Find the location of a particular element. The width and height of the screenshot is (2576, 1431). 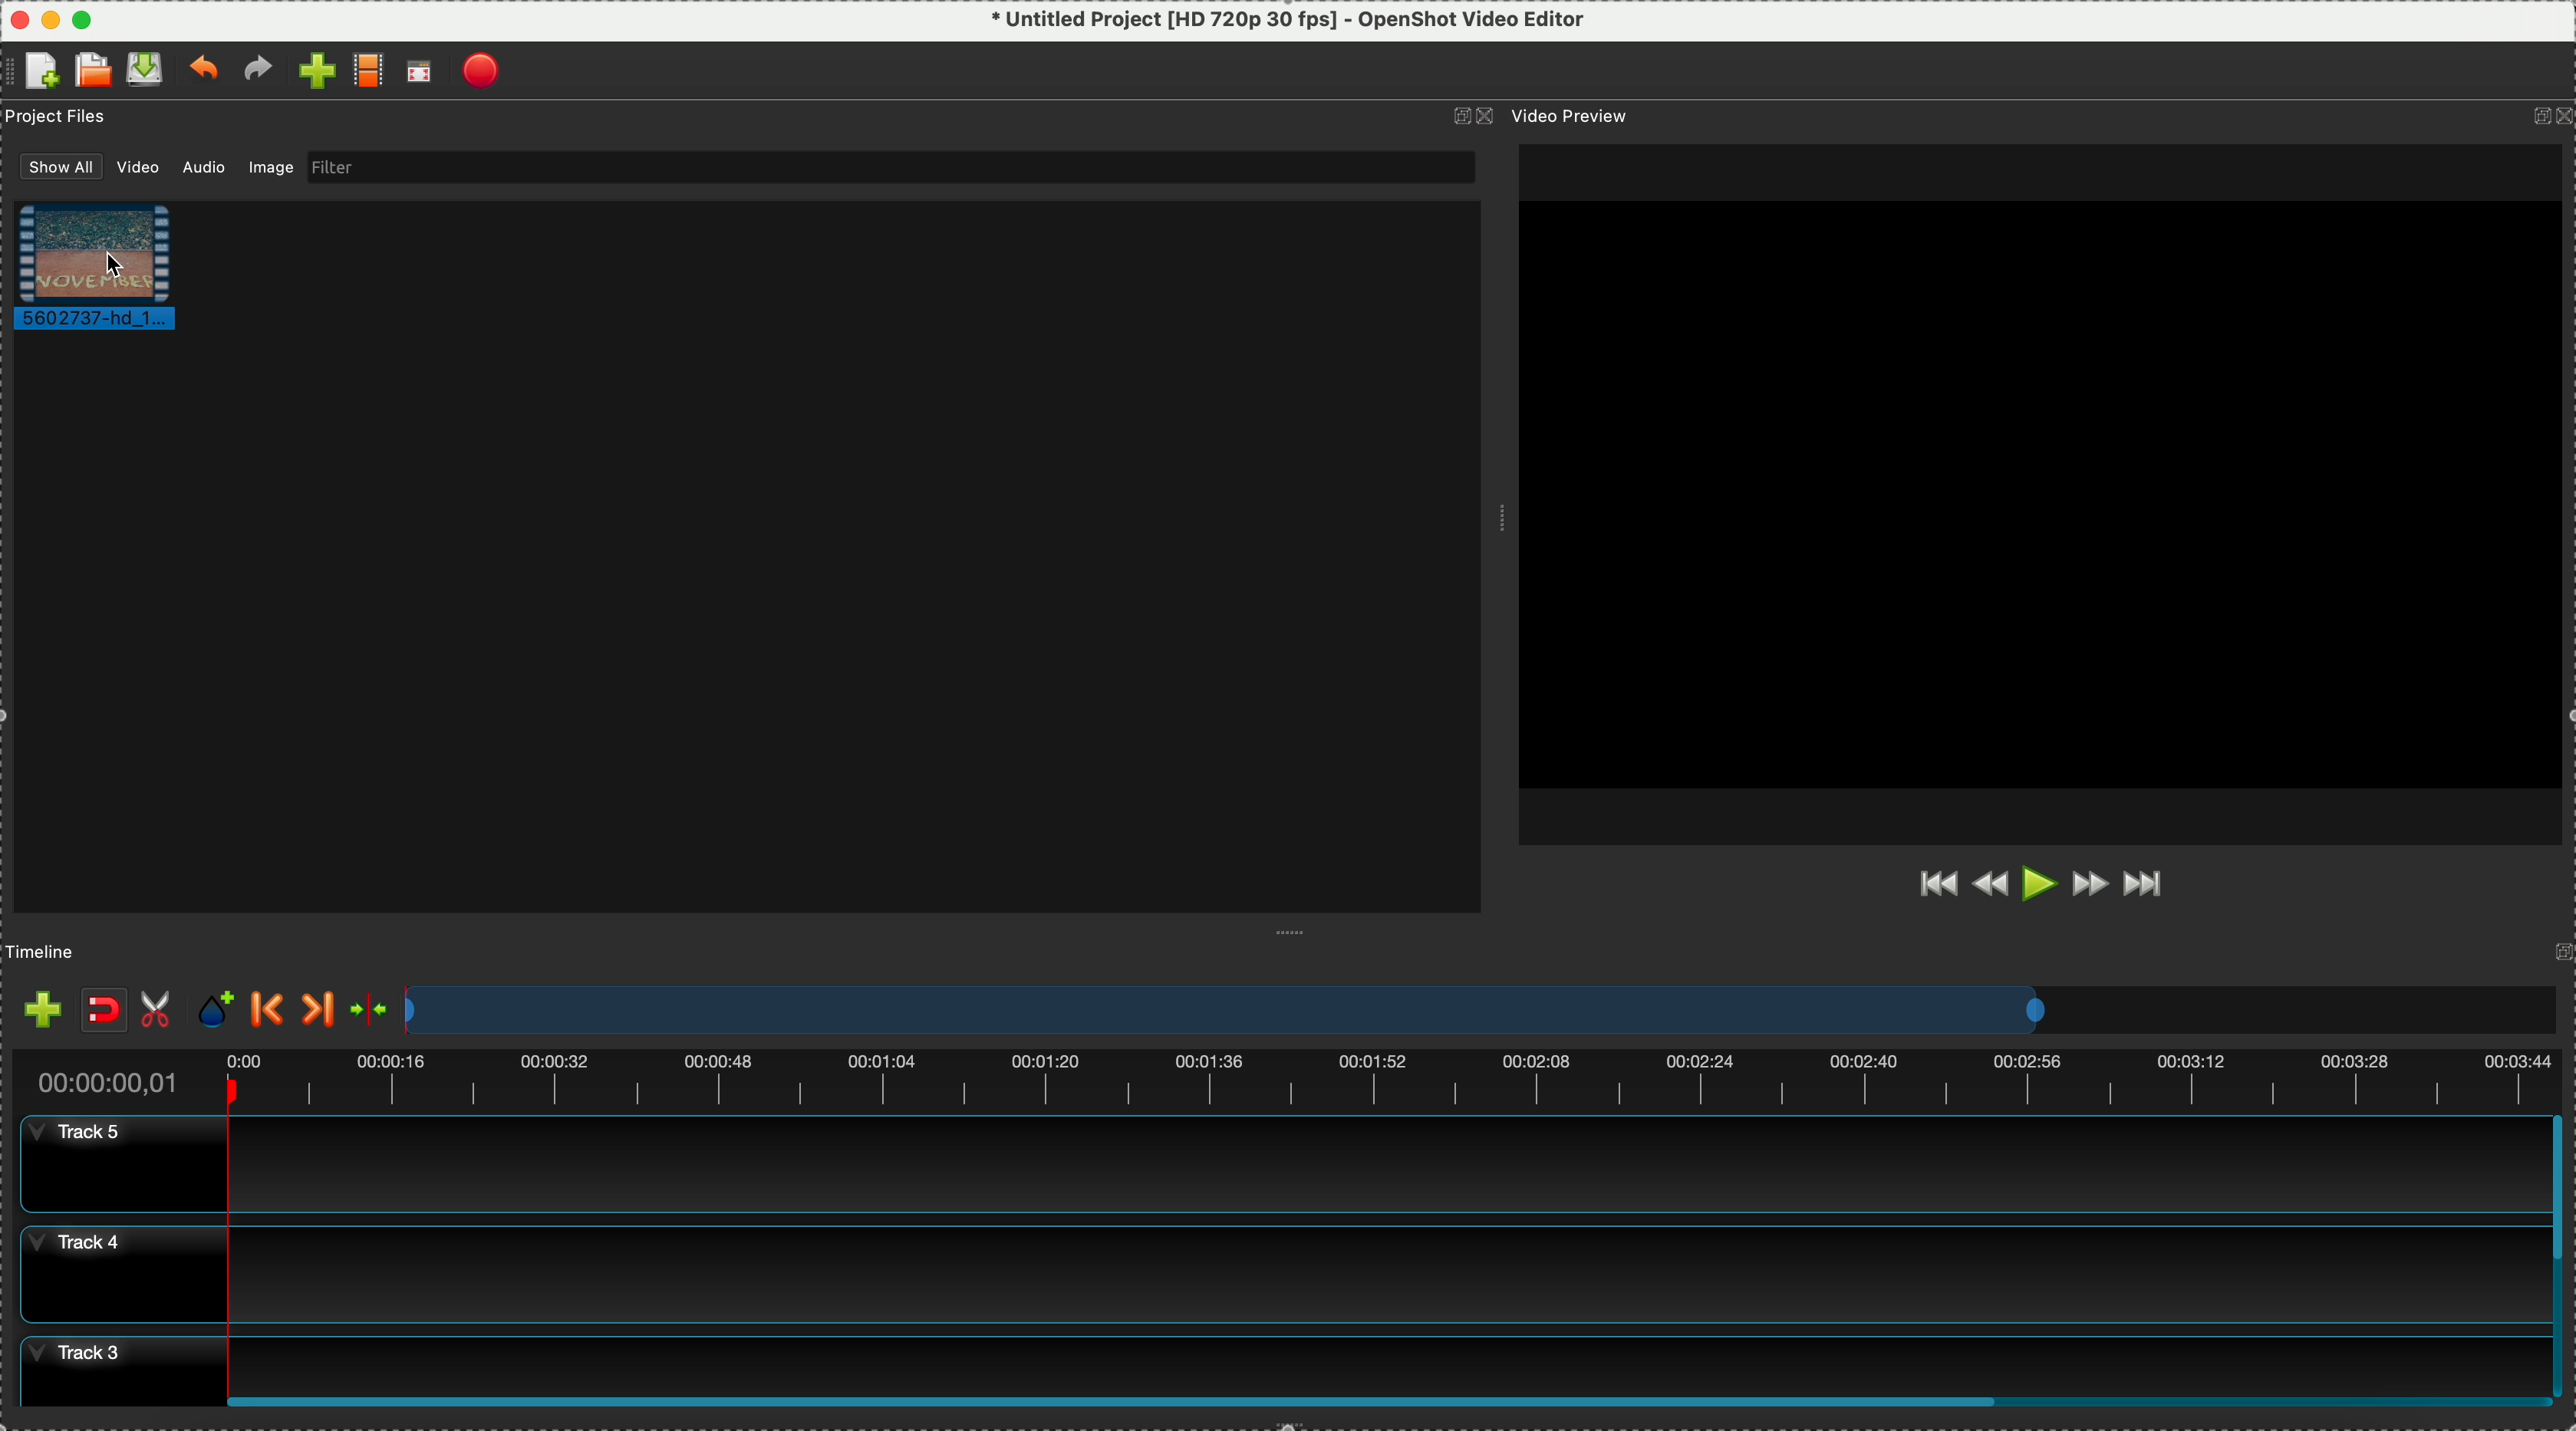

show all is located at coordinates (53, 165).